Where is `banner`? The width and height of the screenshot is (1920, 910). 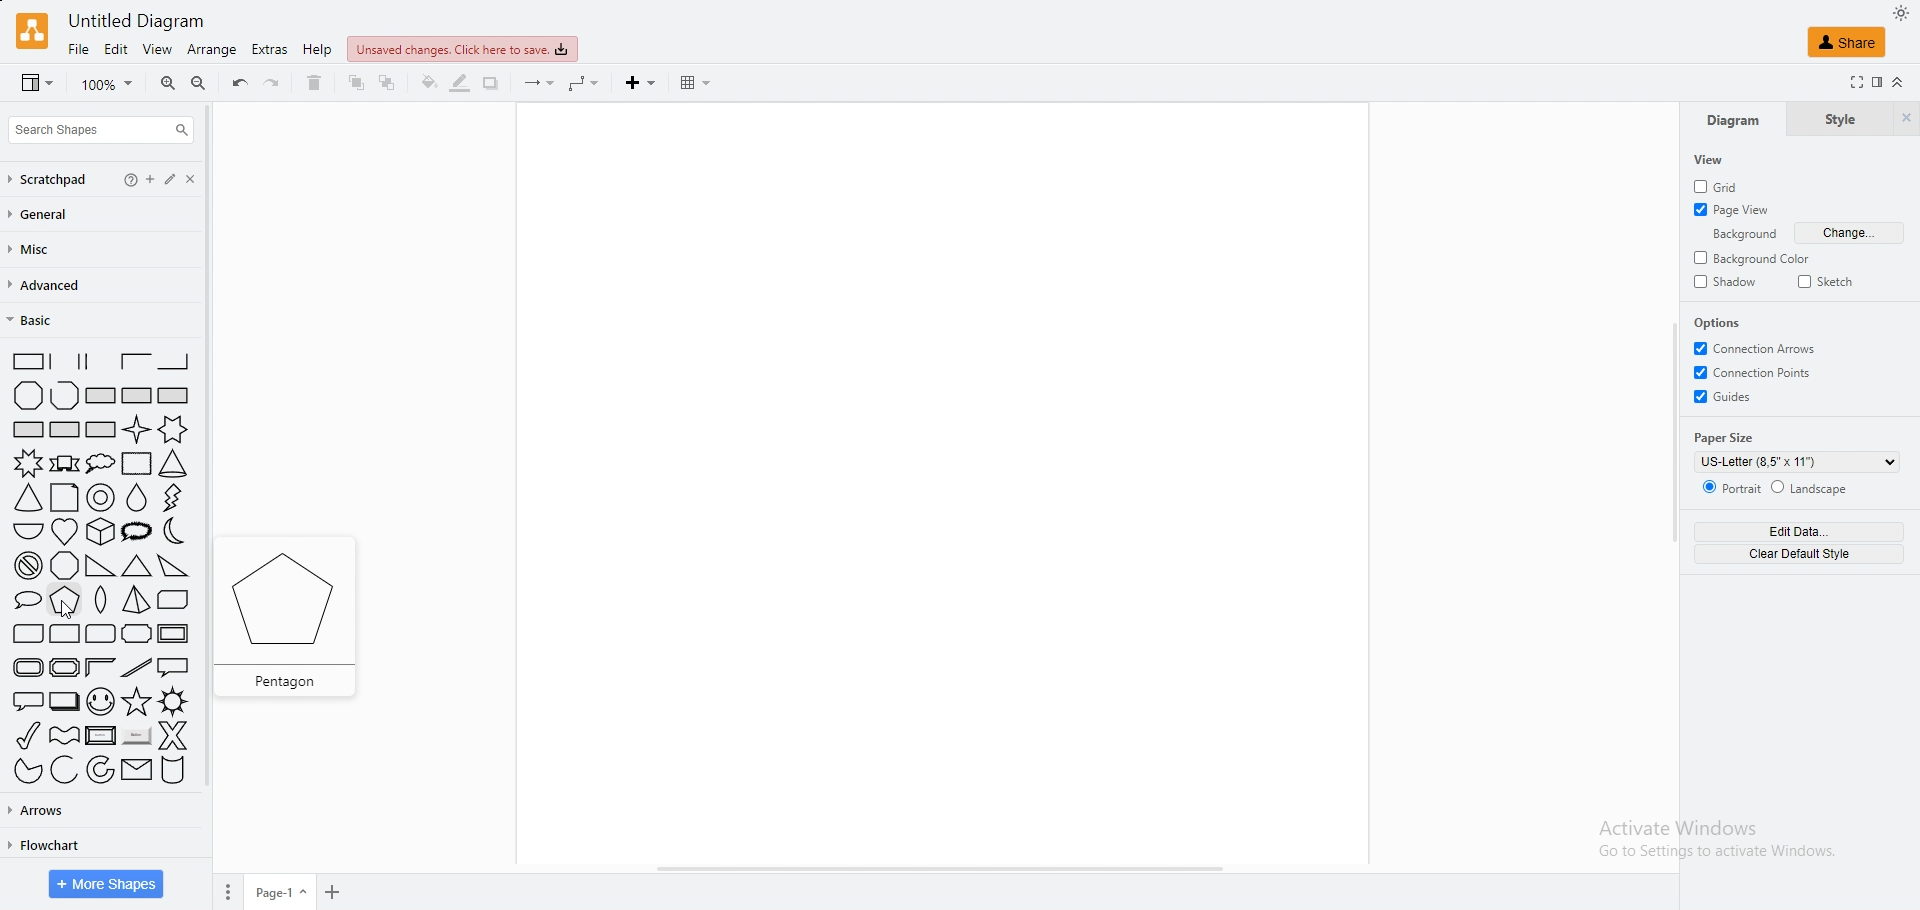 banner is located at coordinates (64, 463).